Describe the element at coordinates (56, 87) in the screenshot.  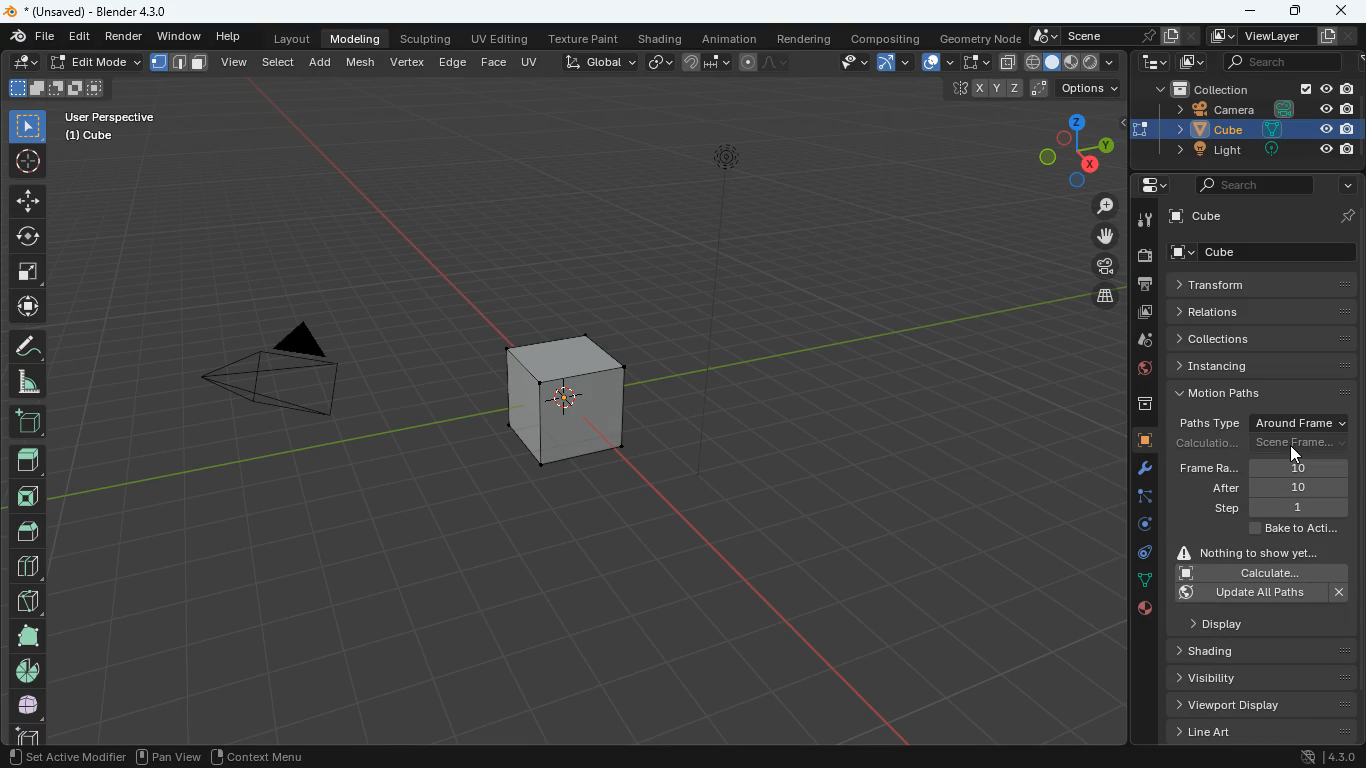
I see `shape` at that location.